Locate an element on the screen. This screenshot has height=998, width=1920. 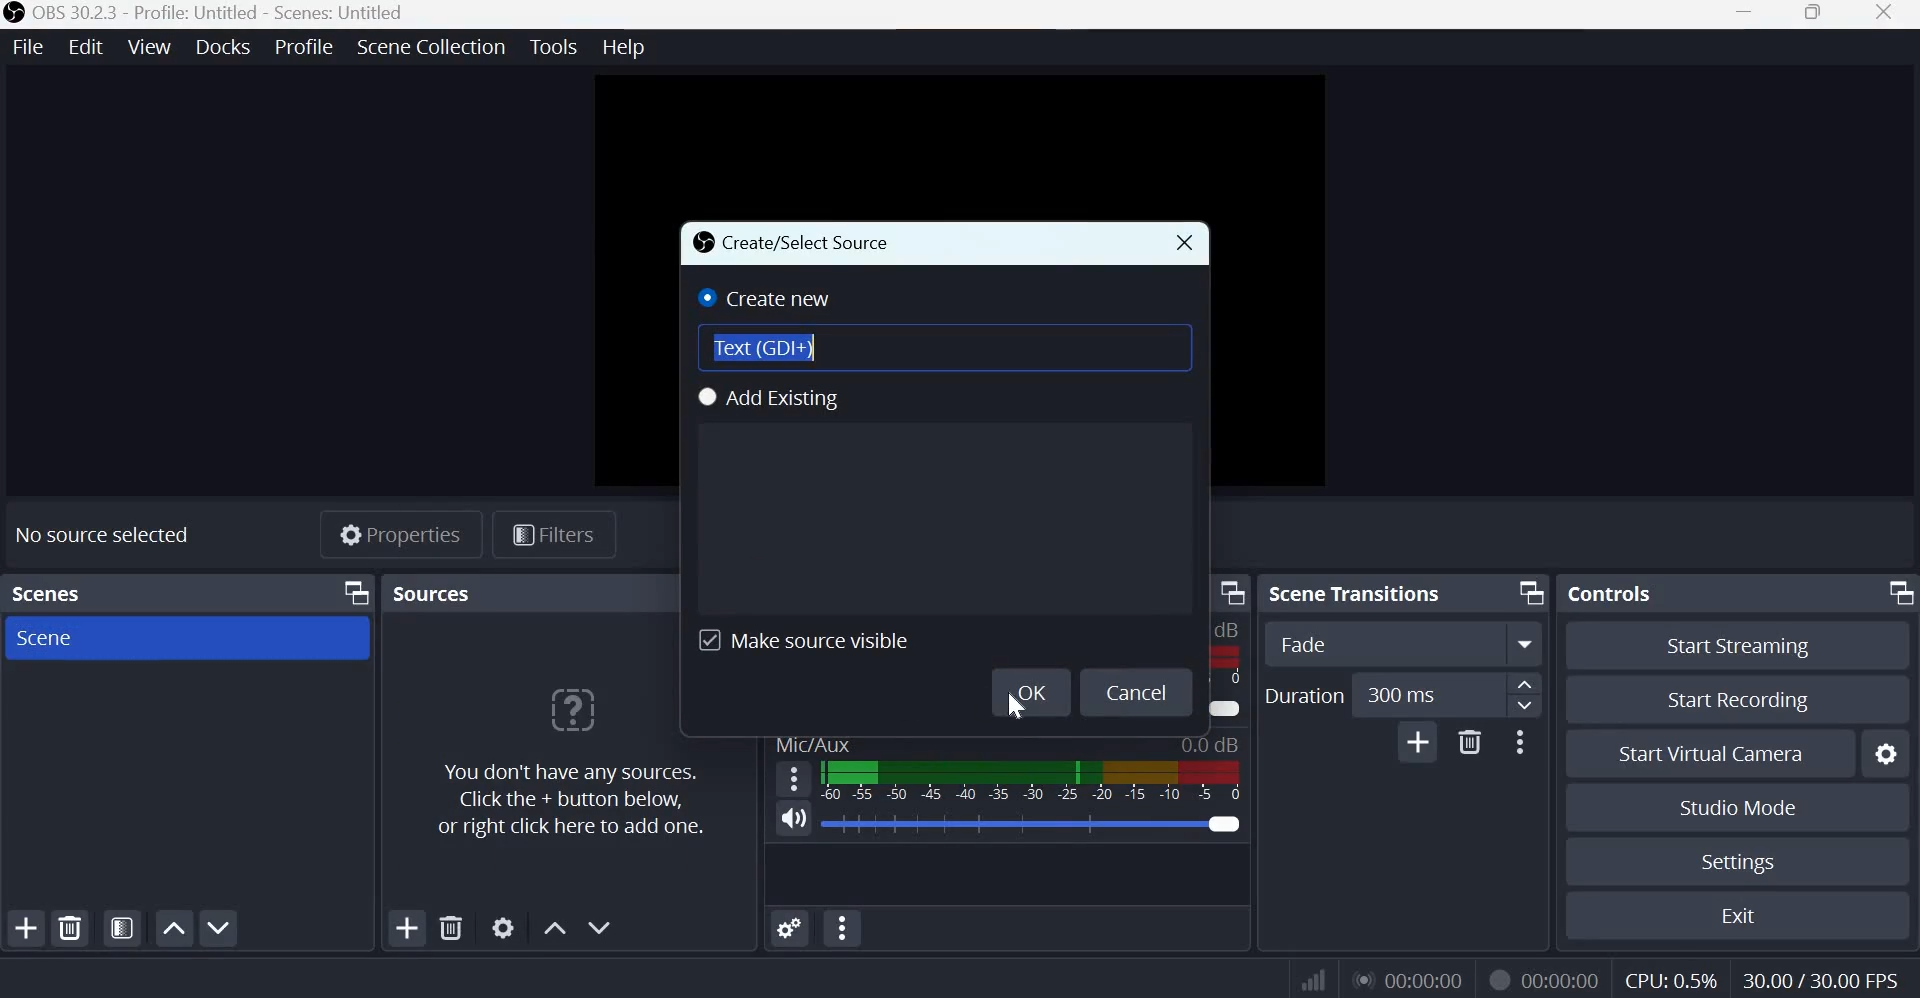
Start streaming is located at coordinates (1738, 646).